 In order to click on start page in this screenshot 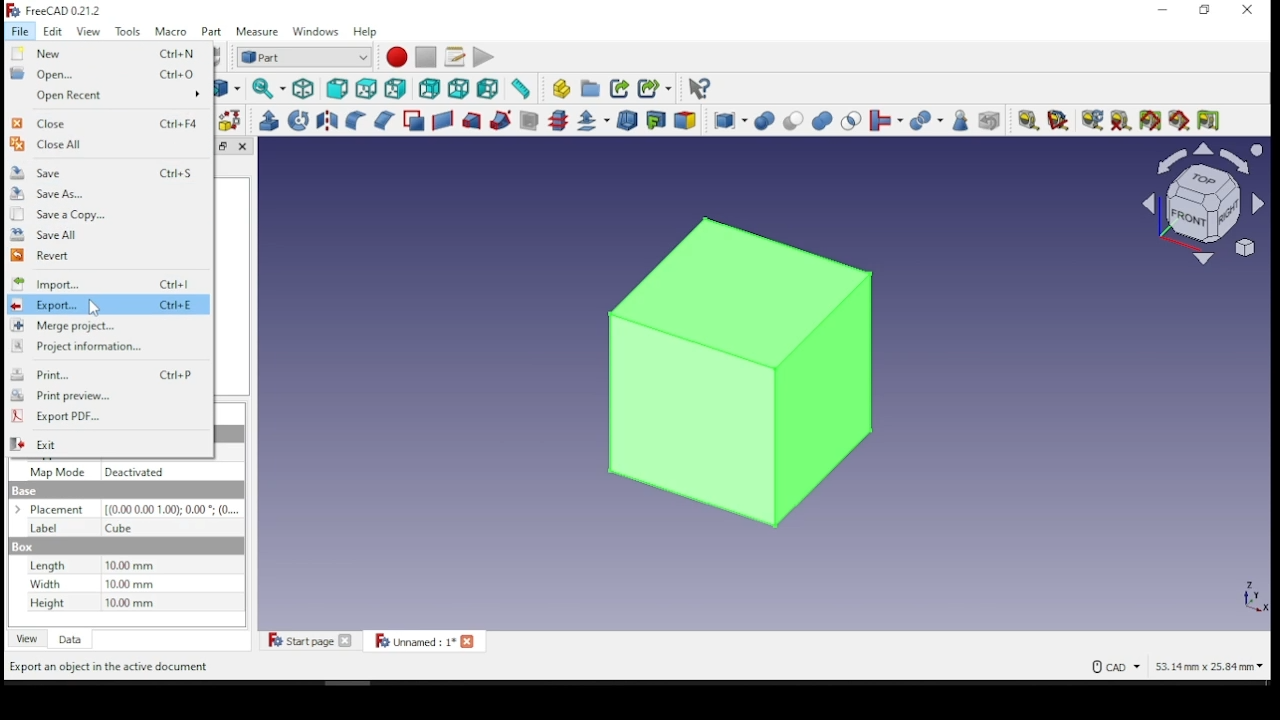, I will do `click(310, 640)`.